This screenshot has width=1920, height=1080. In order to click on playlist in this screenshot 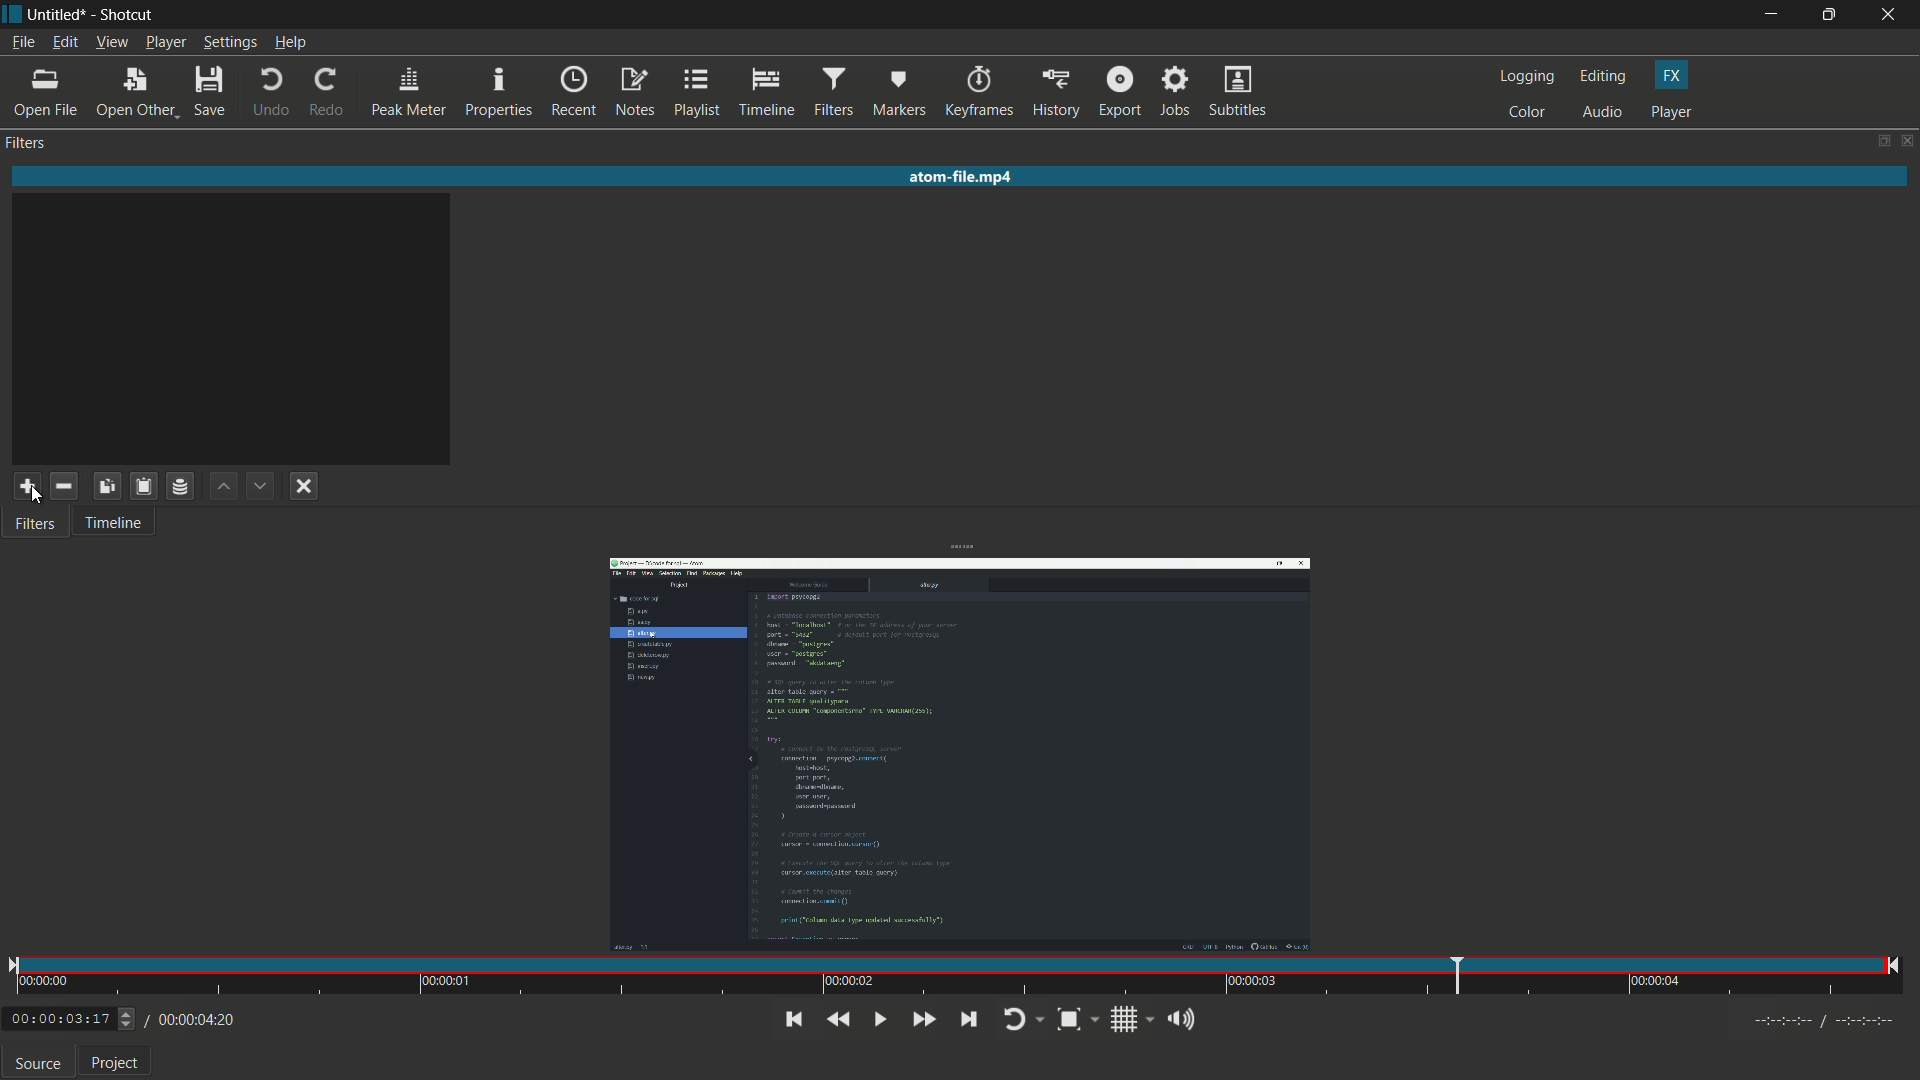, I will do `click(697, 92)`.